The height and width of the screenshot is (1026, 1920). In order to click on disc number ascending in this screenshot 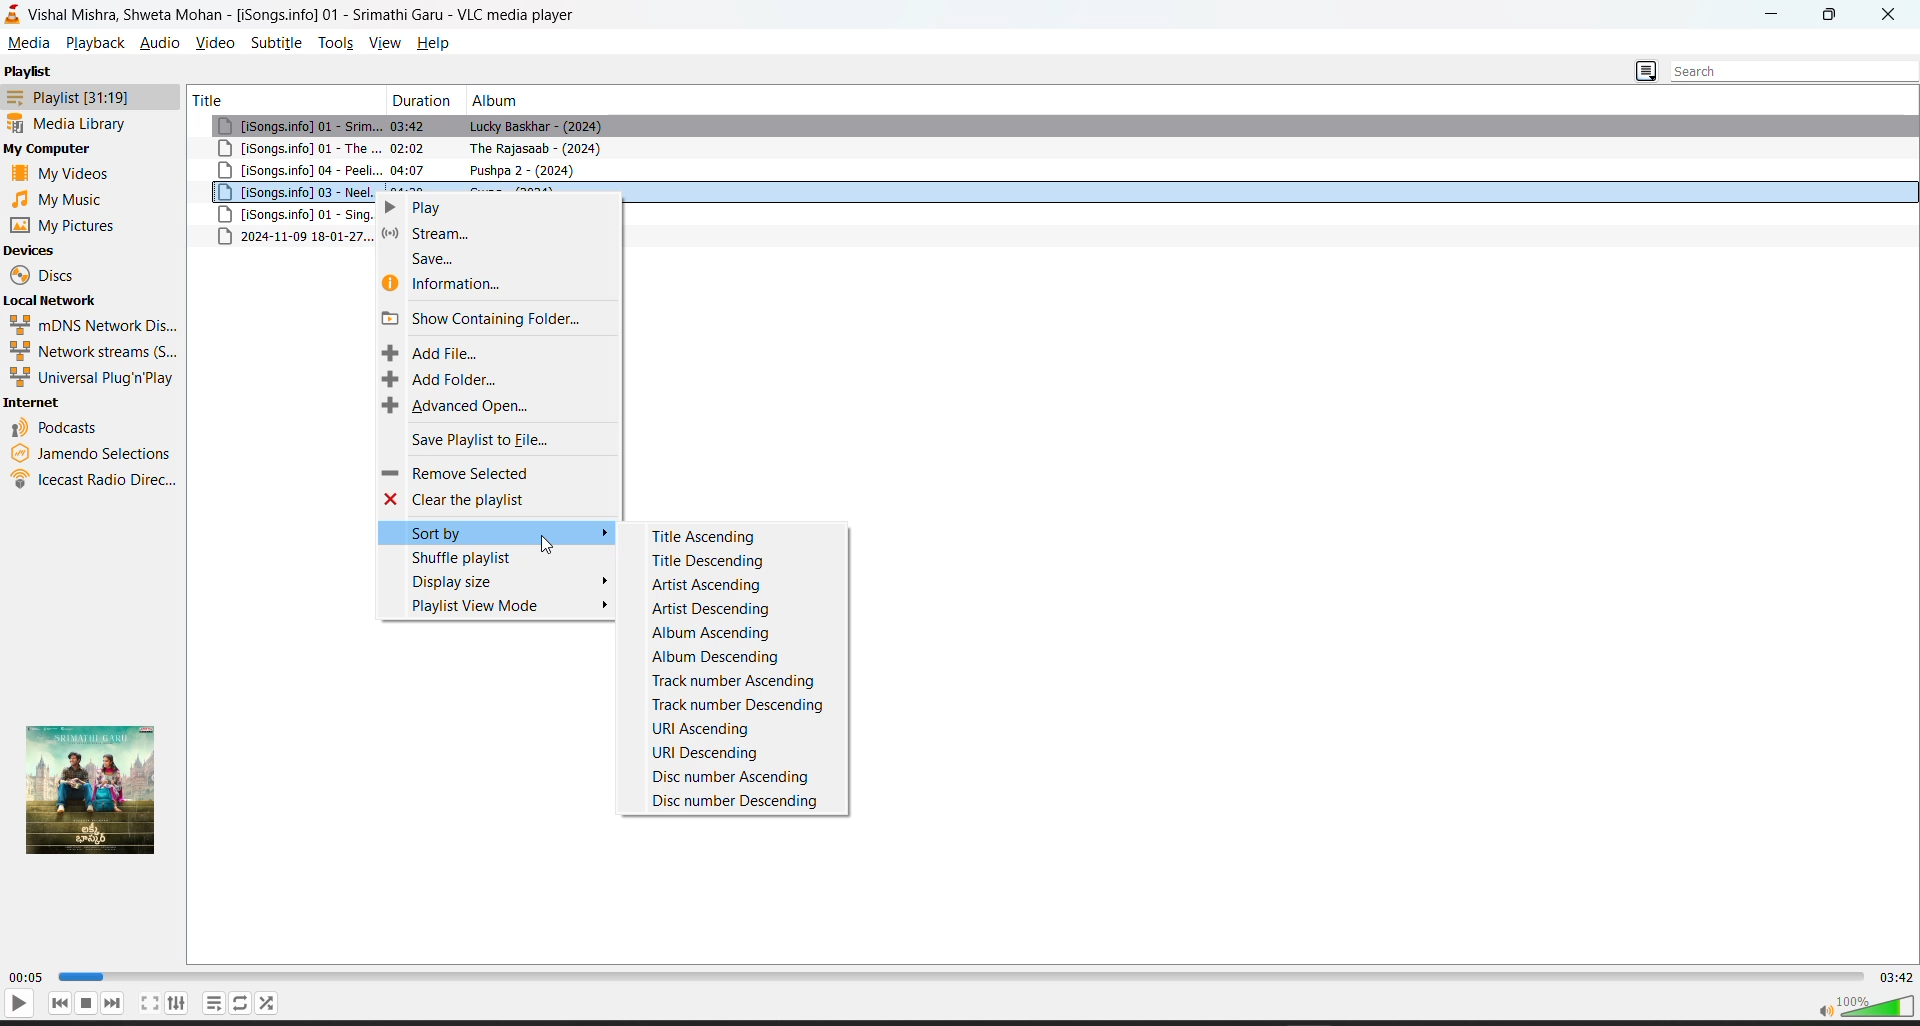, I will do `click(724, 775)`.